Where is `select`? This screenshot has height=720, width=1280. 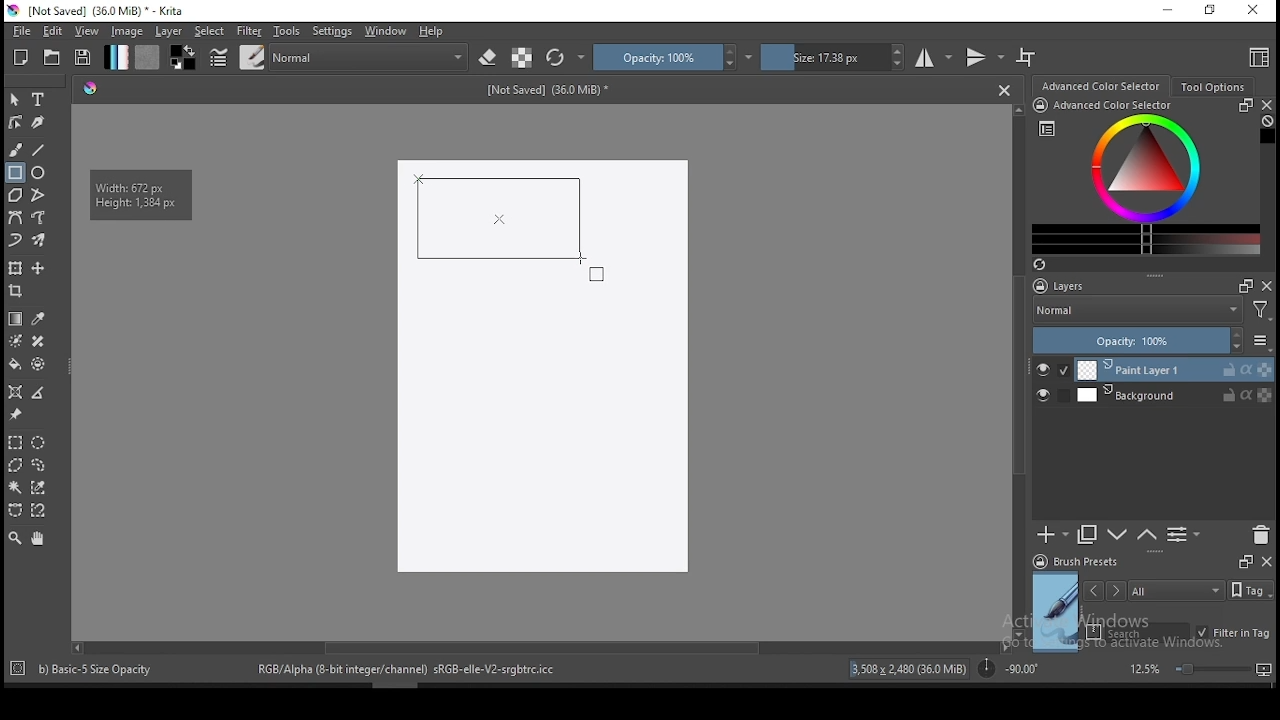 select is located at coordinates (210, 31).